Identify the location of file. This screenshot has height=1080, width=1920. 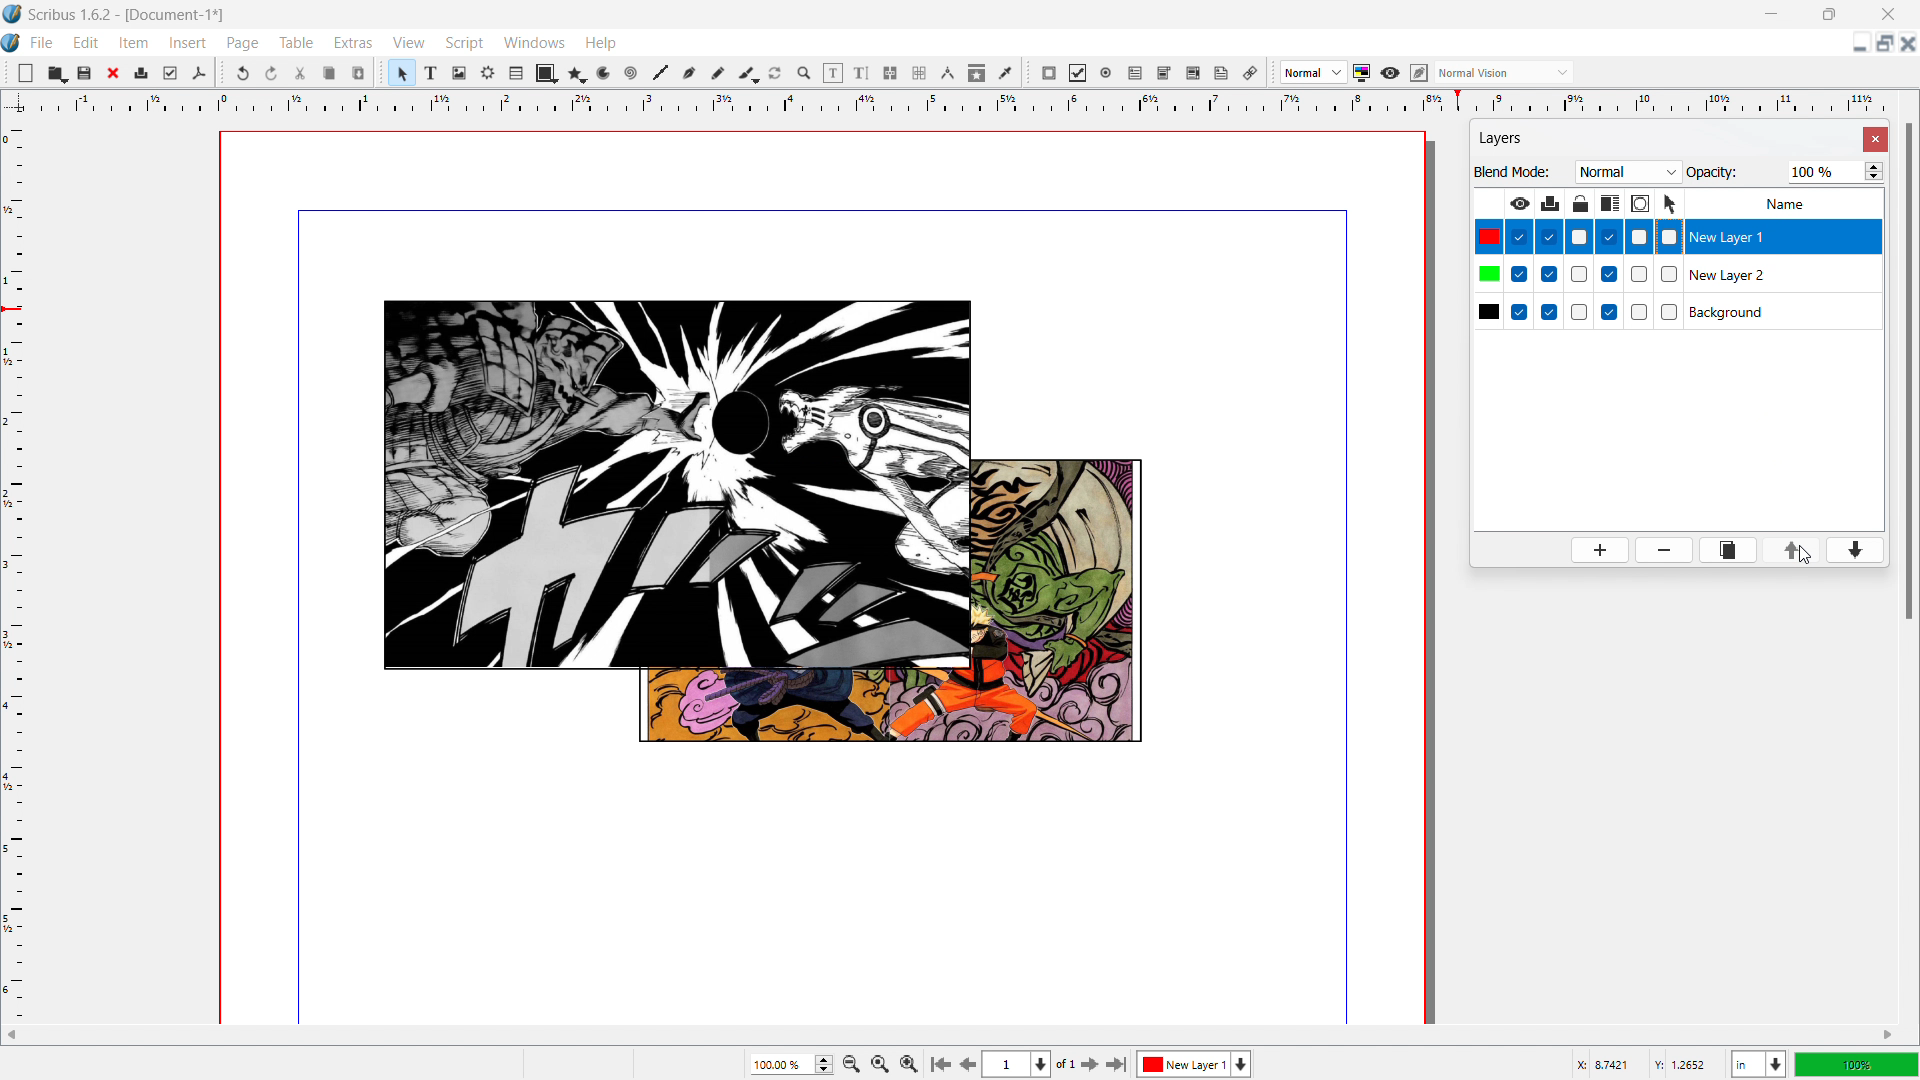
(43, 42).